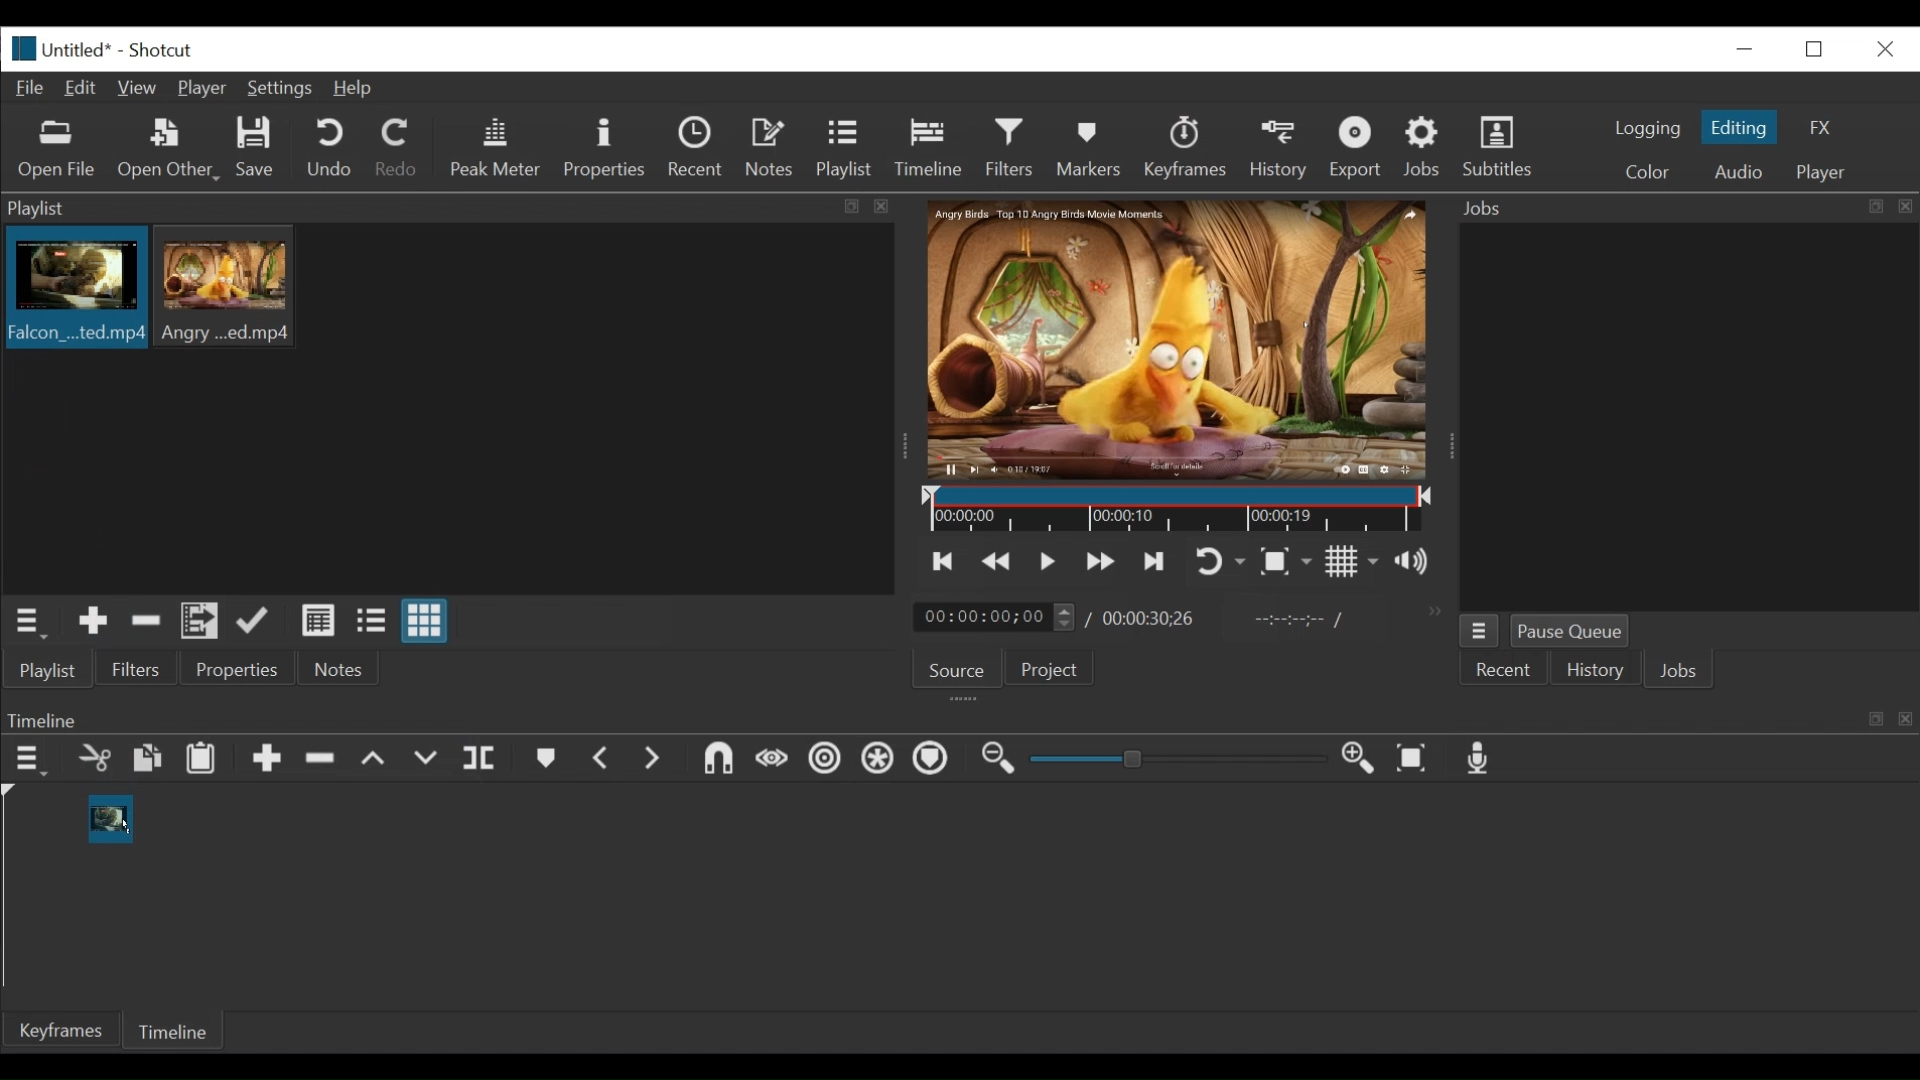 This screenshot has width=1920, height=1080. Describe the element at coordinates (19, 46) in the screenshot. I see `Shotcut logo` at that location.